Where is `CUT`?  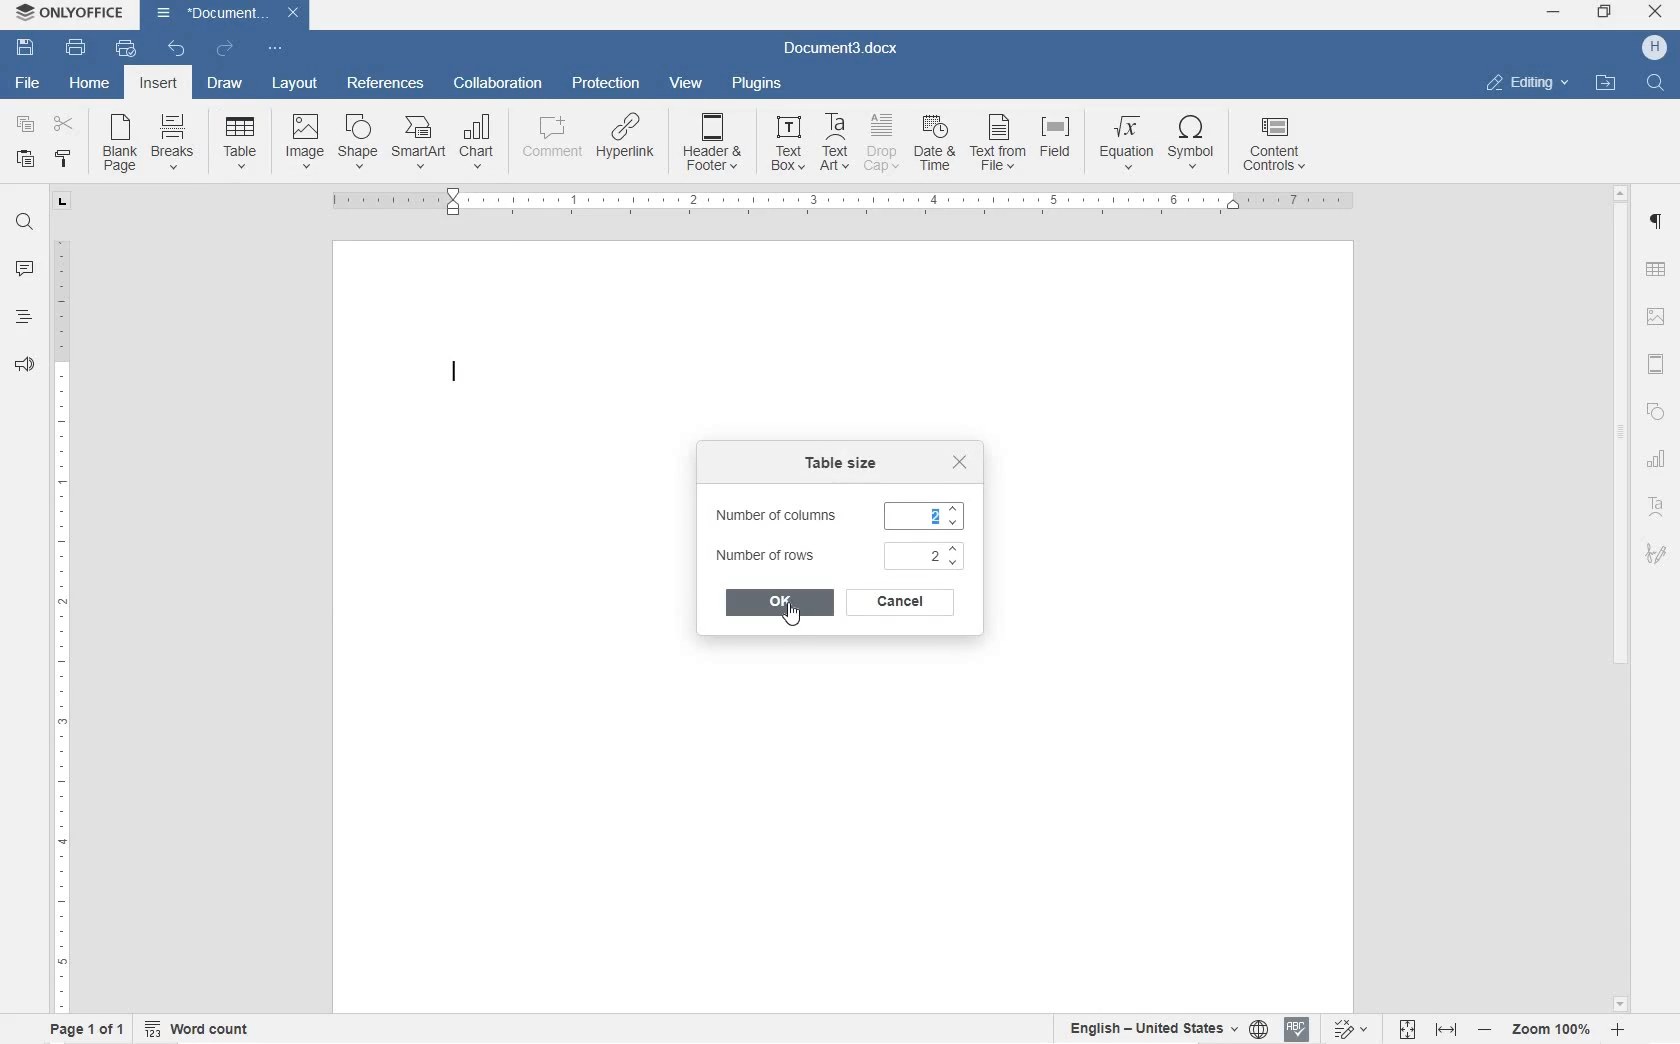
CUT is located at coordinates (68, 127).